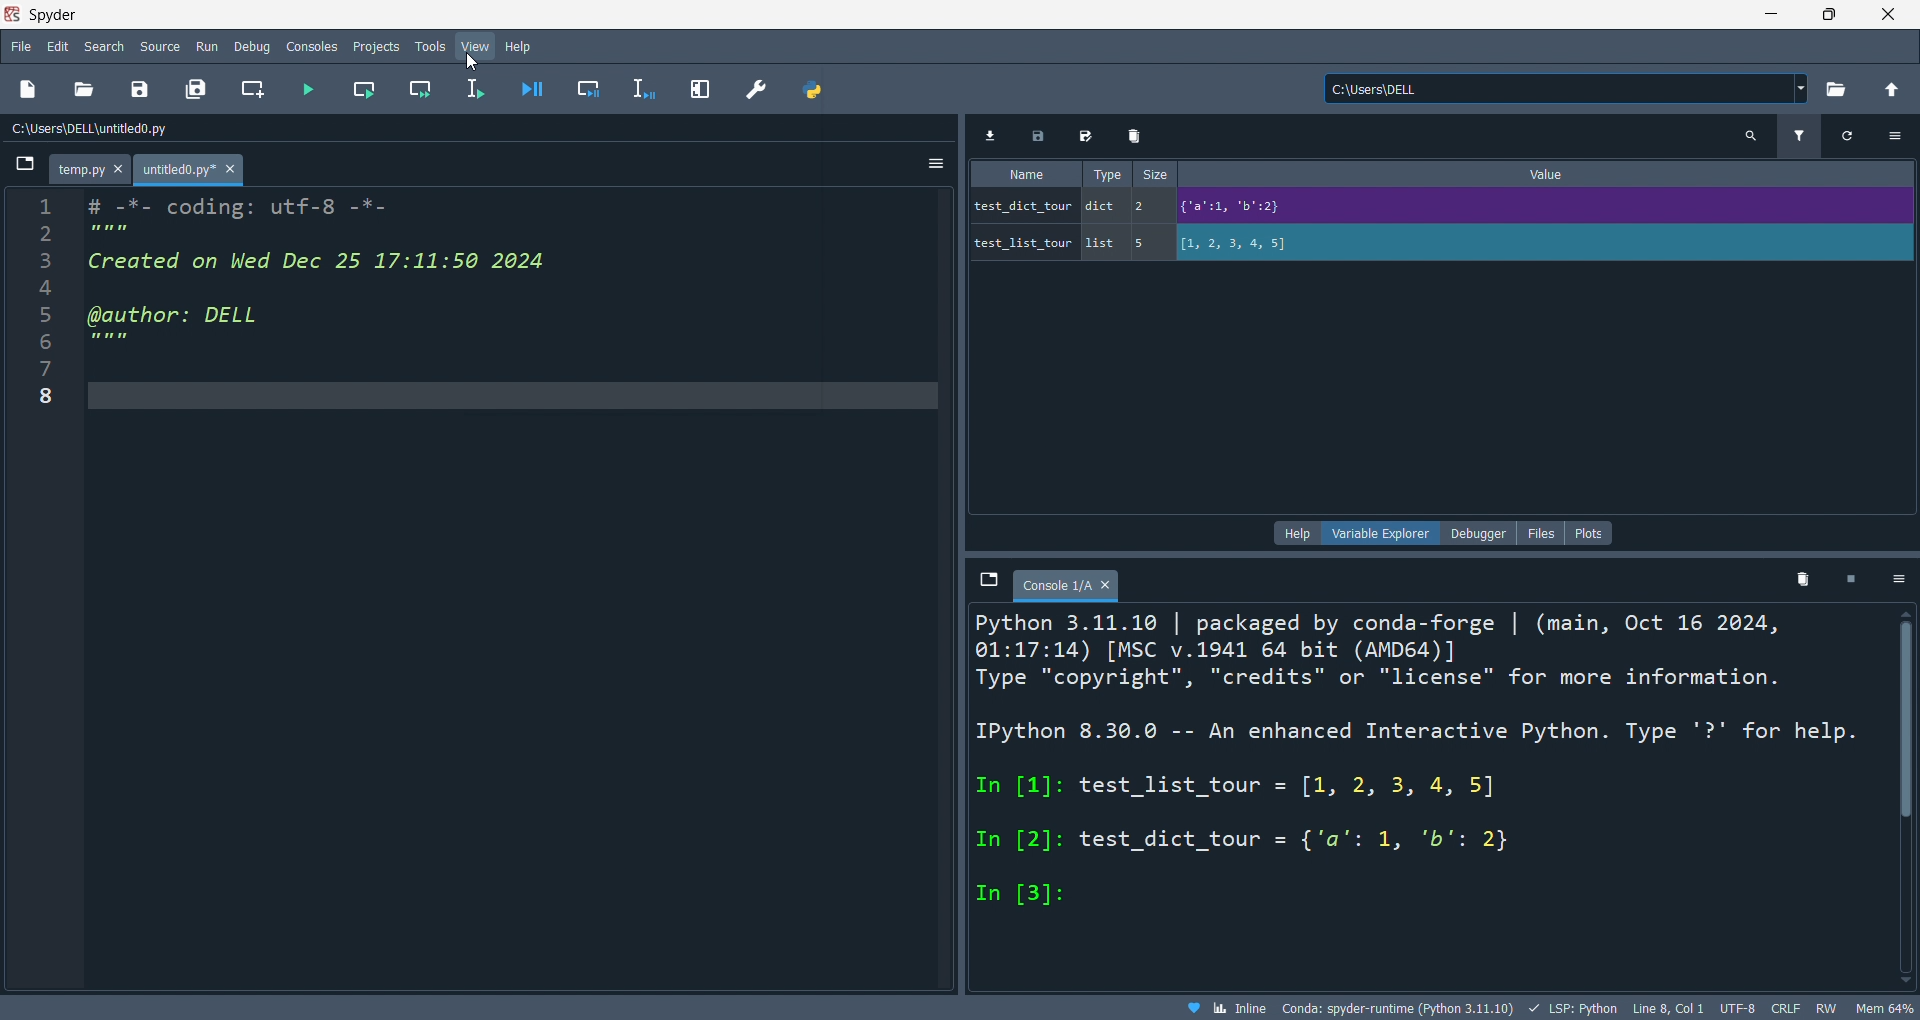 This screenshot has width=1920, height=1020. I want to click on debug cell, so click(587, 90).